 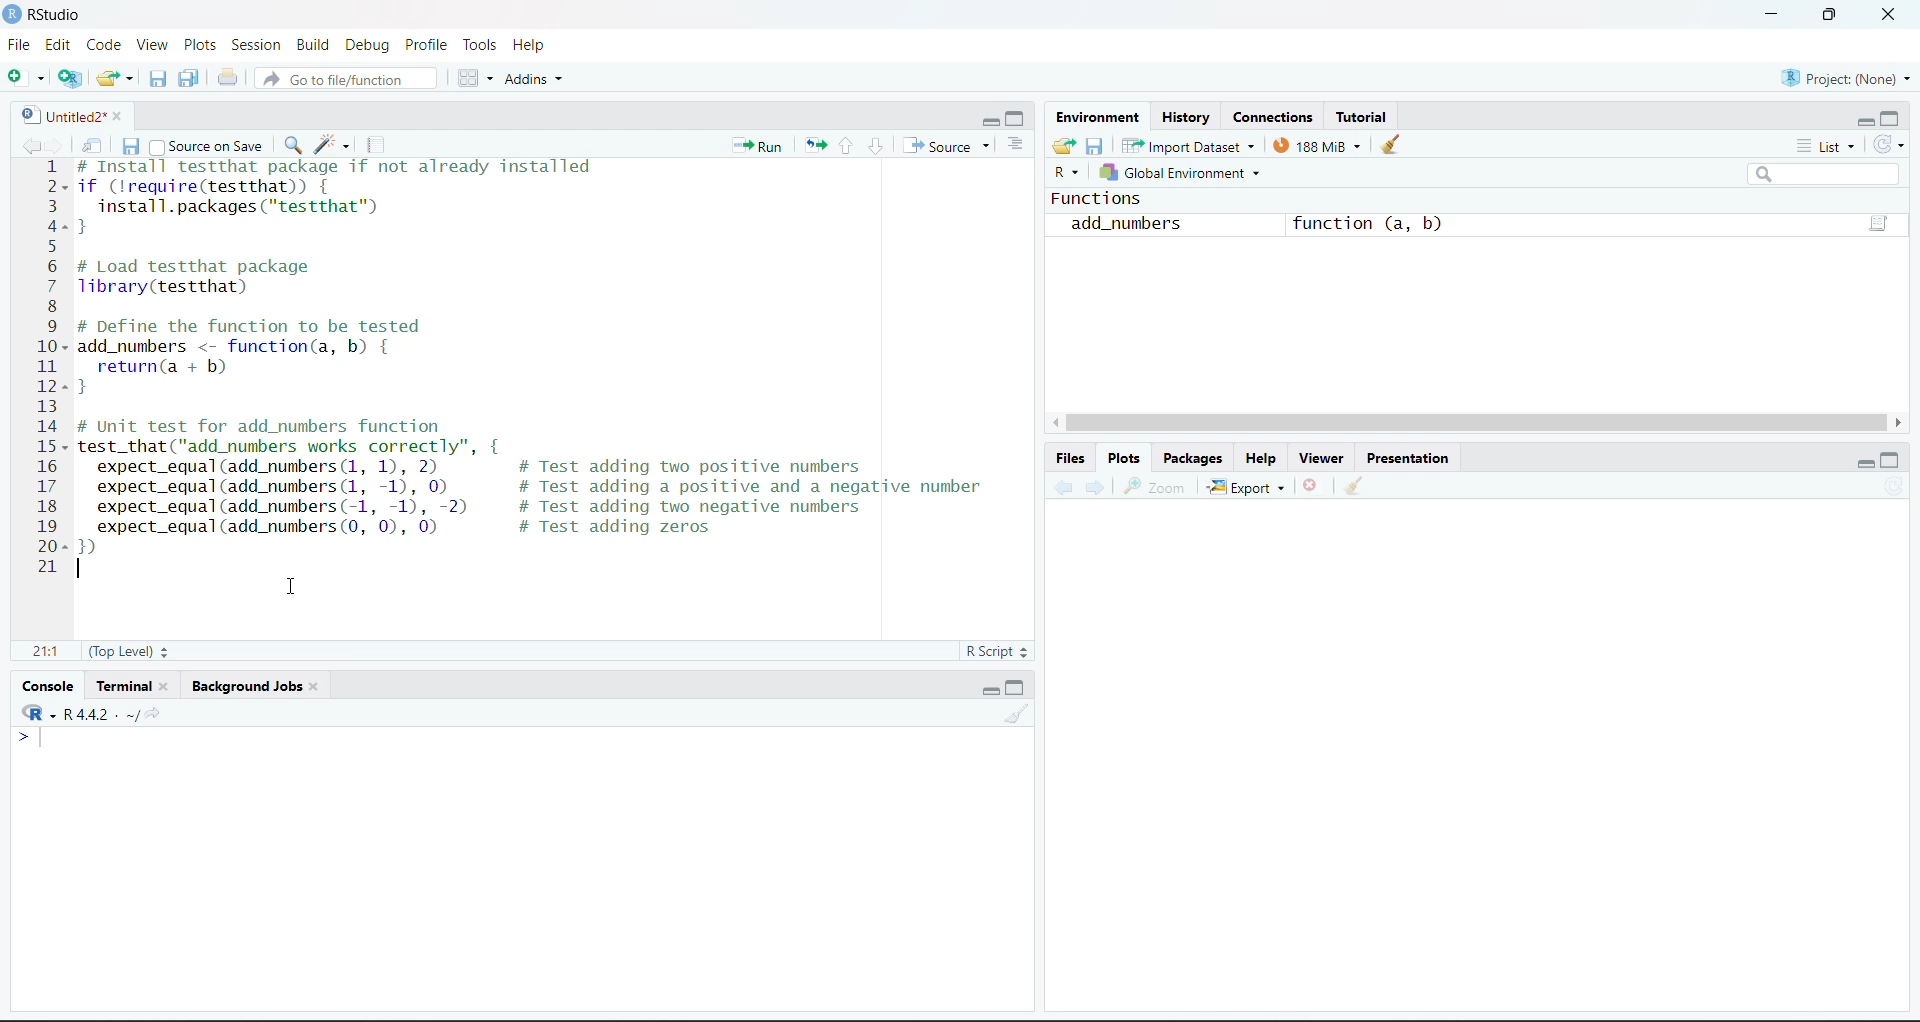 What do you see at coordinates (482, 42) in the screenshot?
I see `Tools` at bounding box center [482, 42].